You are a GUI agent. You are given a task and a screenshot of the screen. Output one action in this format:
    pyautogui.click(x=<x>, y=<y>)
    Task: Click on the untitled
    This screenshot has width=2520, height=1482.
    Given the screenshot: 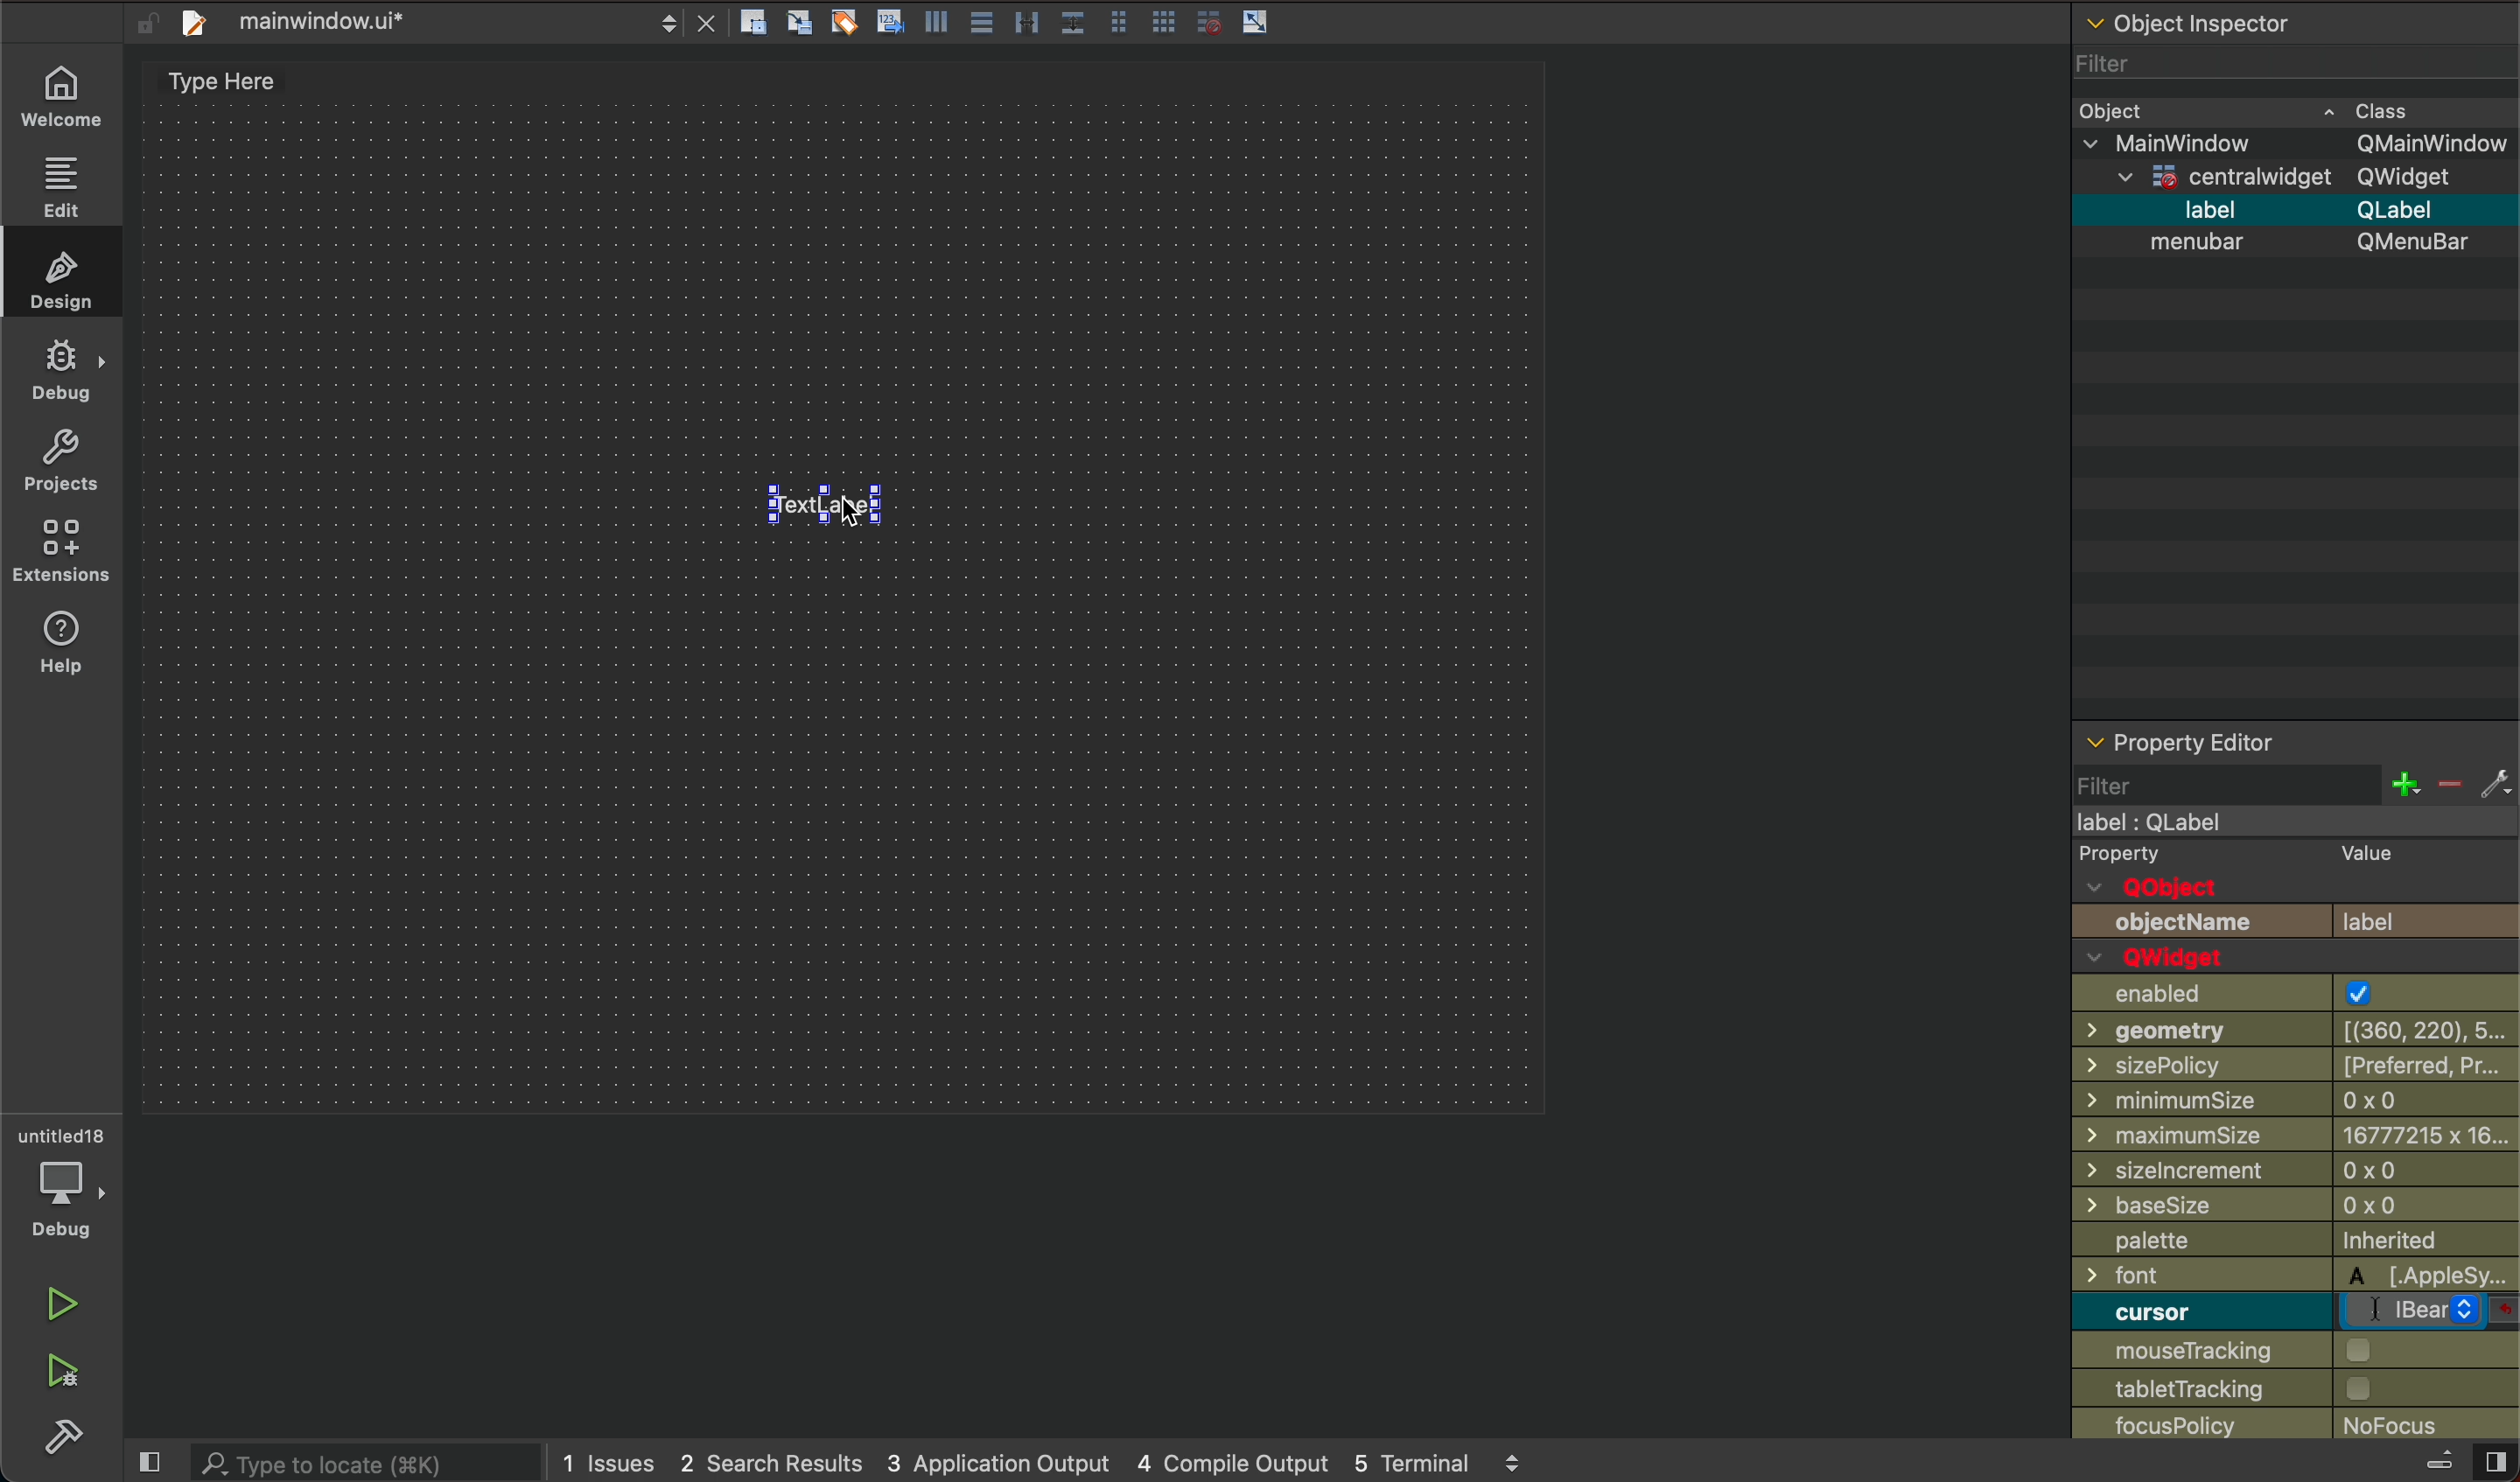 What is the action you would take?
    pyautogui.click(x=60, y=1121)
    